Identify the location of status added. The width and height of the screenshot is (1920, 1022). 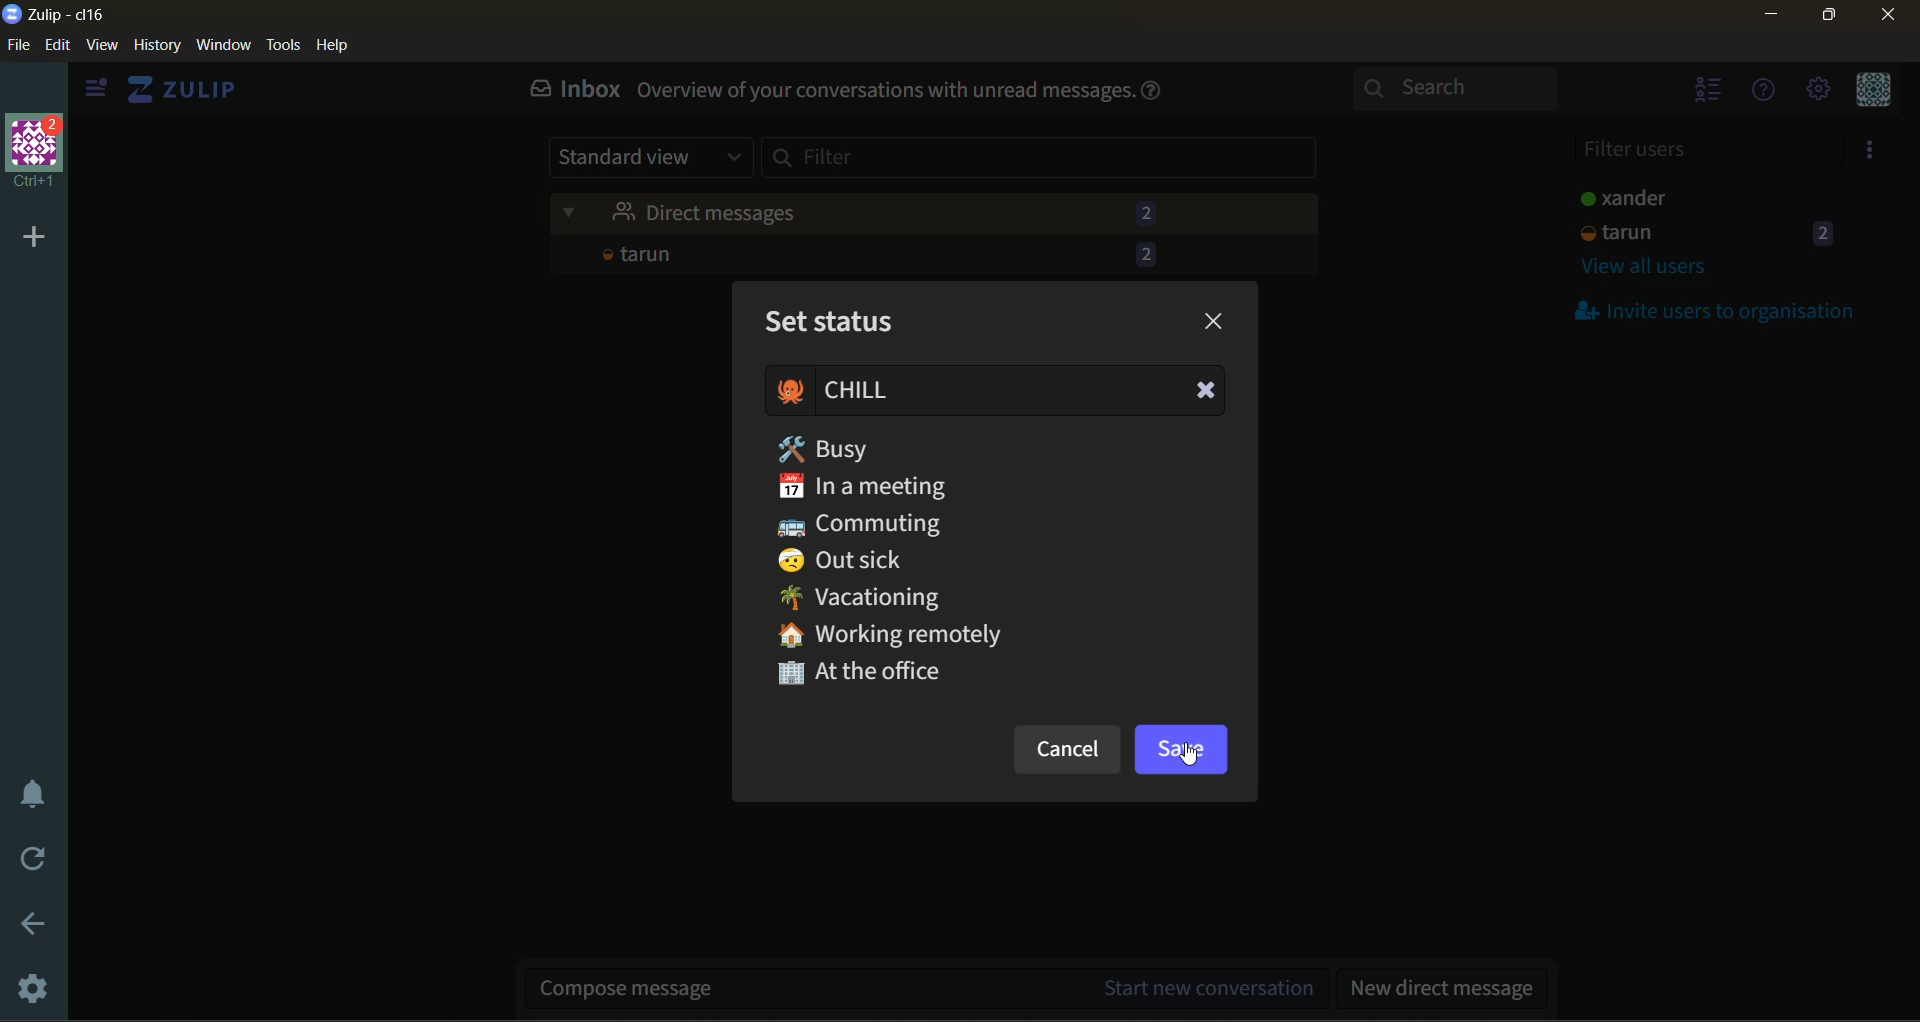
(856, 390).